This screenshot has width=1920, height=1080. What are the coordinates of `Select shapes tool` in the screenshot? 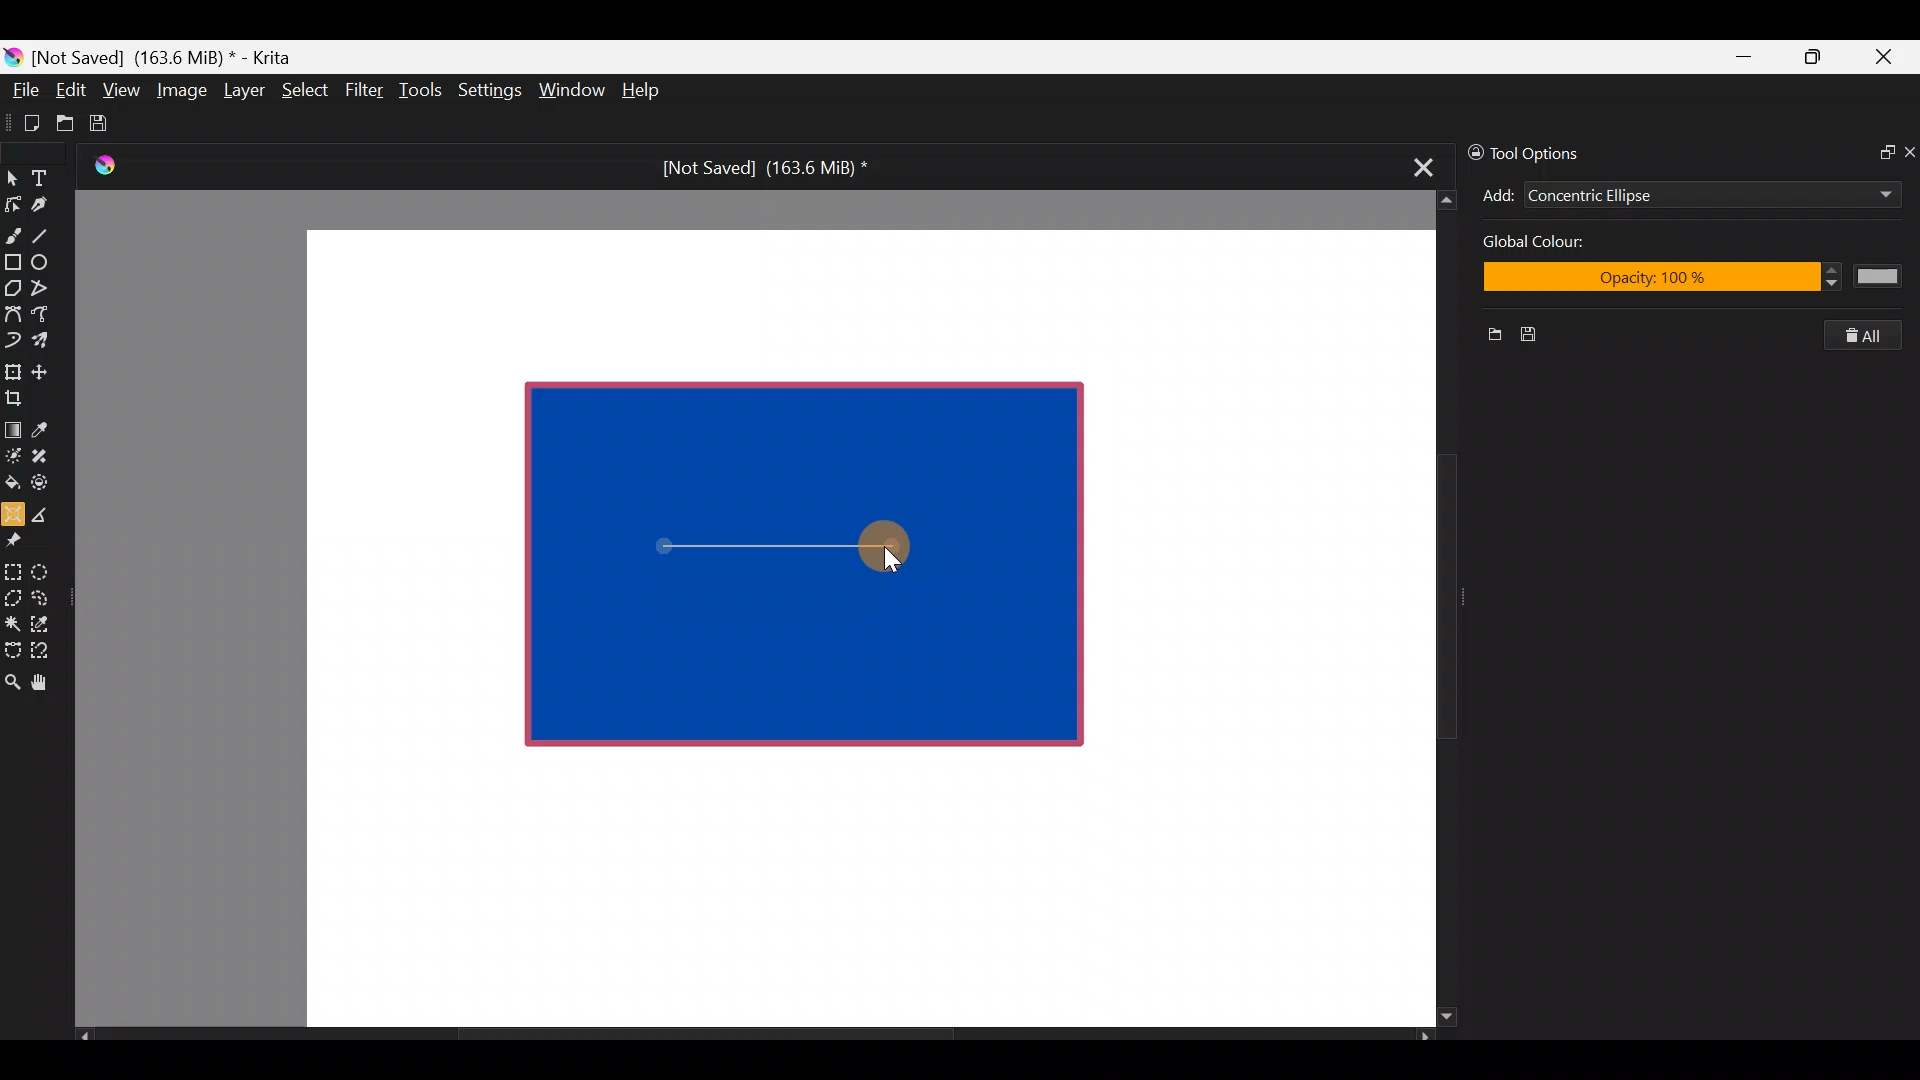 It's located at (12, 180).